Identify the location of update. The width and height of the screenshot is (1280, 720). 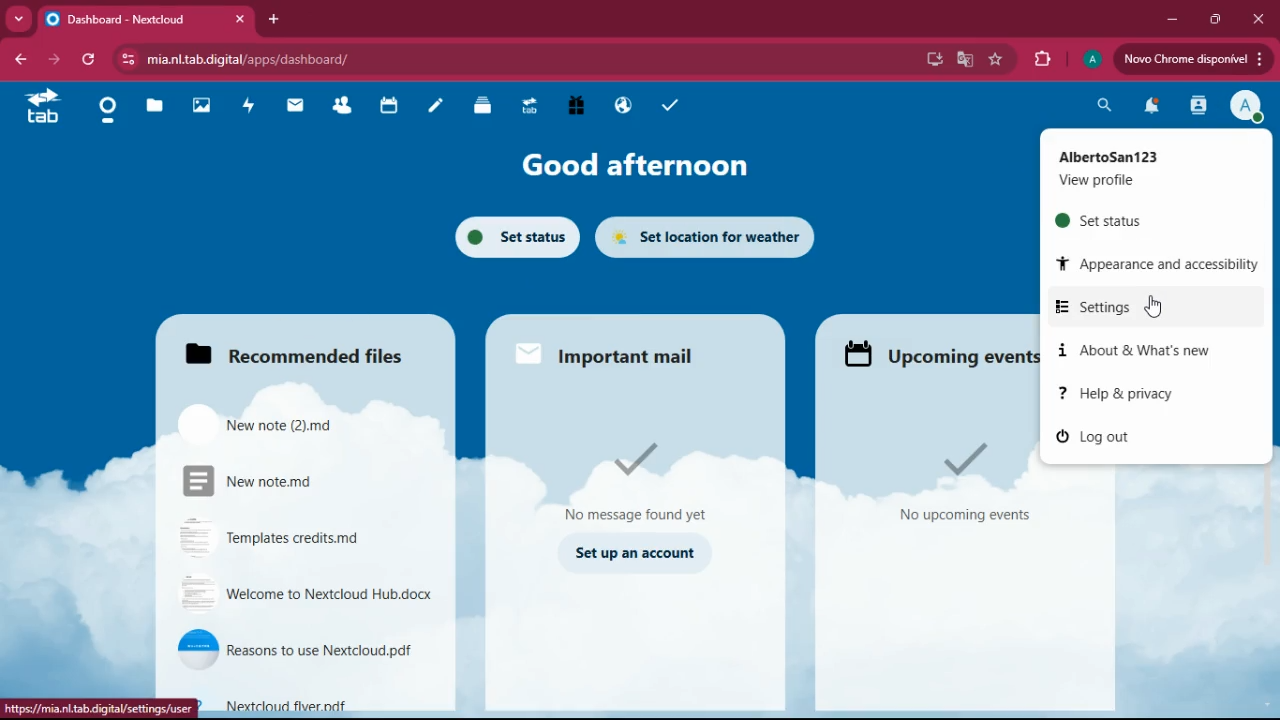
(1191, 58).